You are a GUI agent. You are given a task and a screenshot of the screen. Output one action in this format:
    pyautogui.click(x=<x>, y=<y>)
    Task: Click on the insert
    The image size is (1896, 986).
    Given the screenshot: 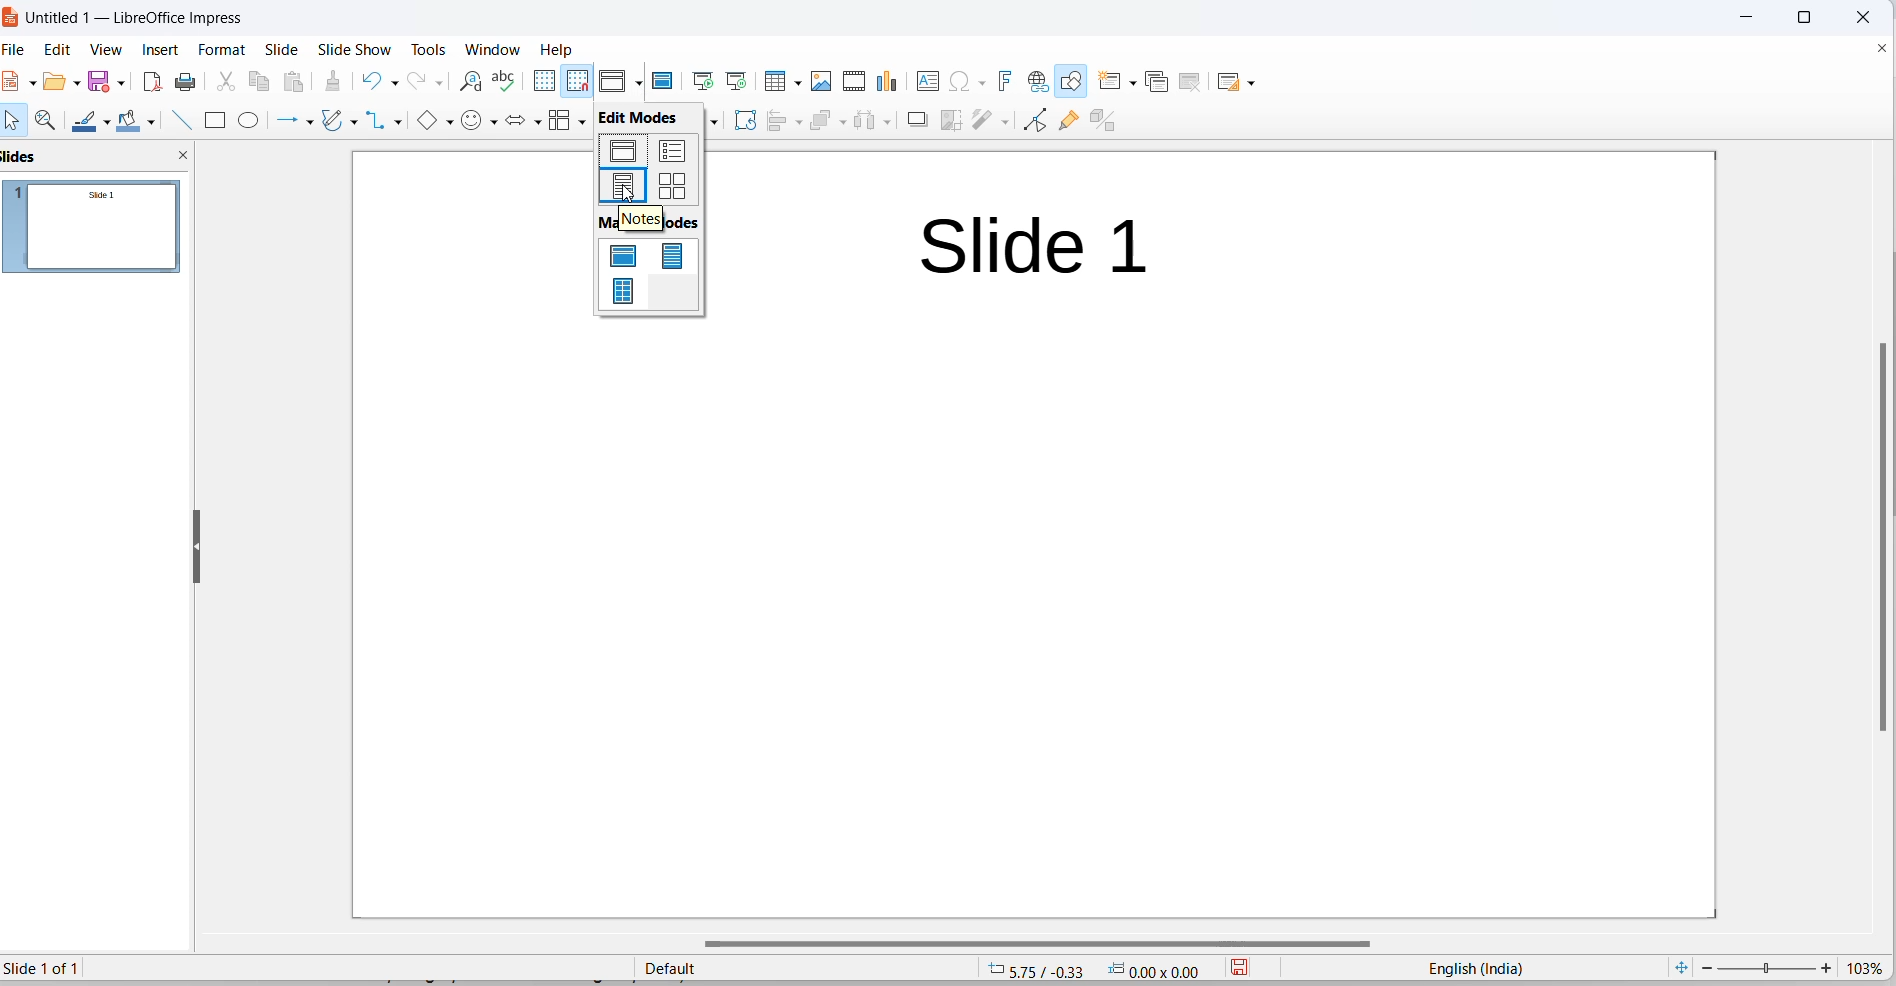 What is the action you would take?
    pyautogui.click(x=163, y=51)
    